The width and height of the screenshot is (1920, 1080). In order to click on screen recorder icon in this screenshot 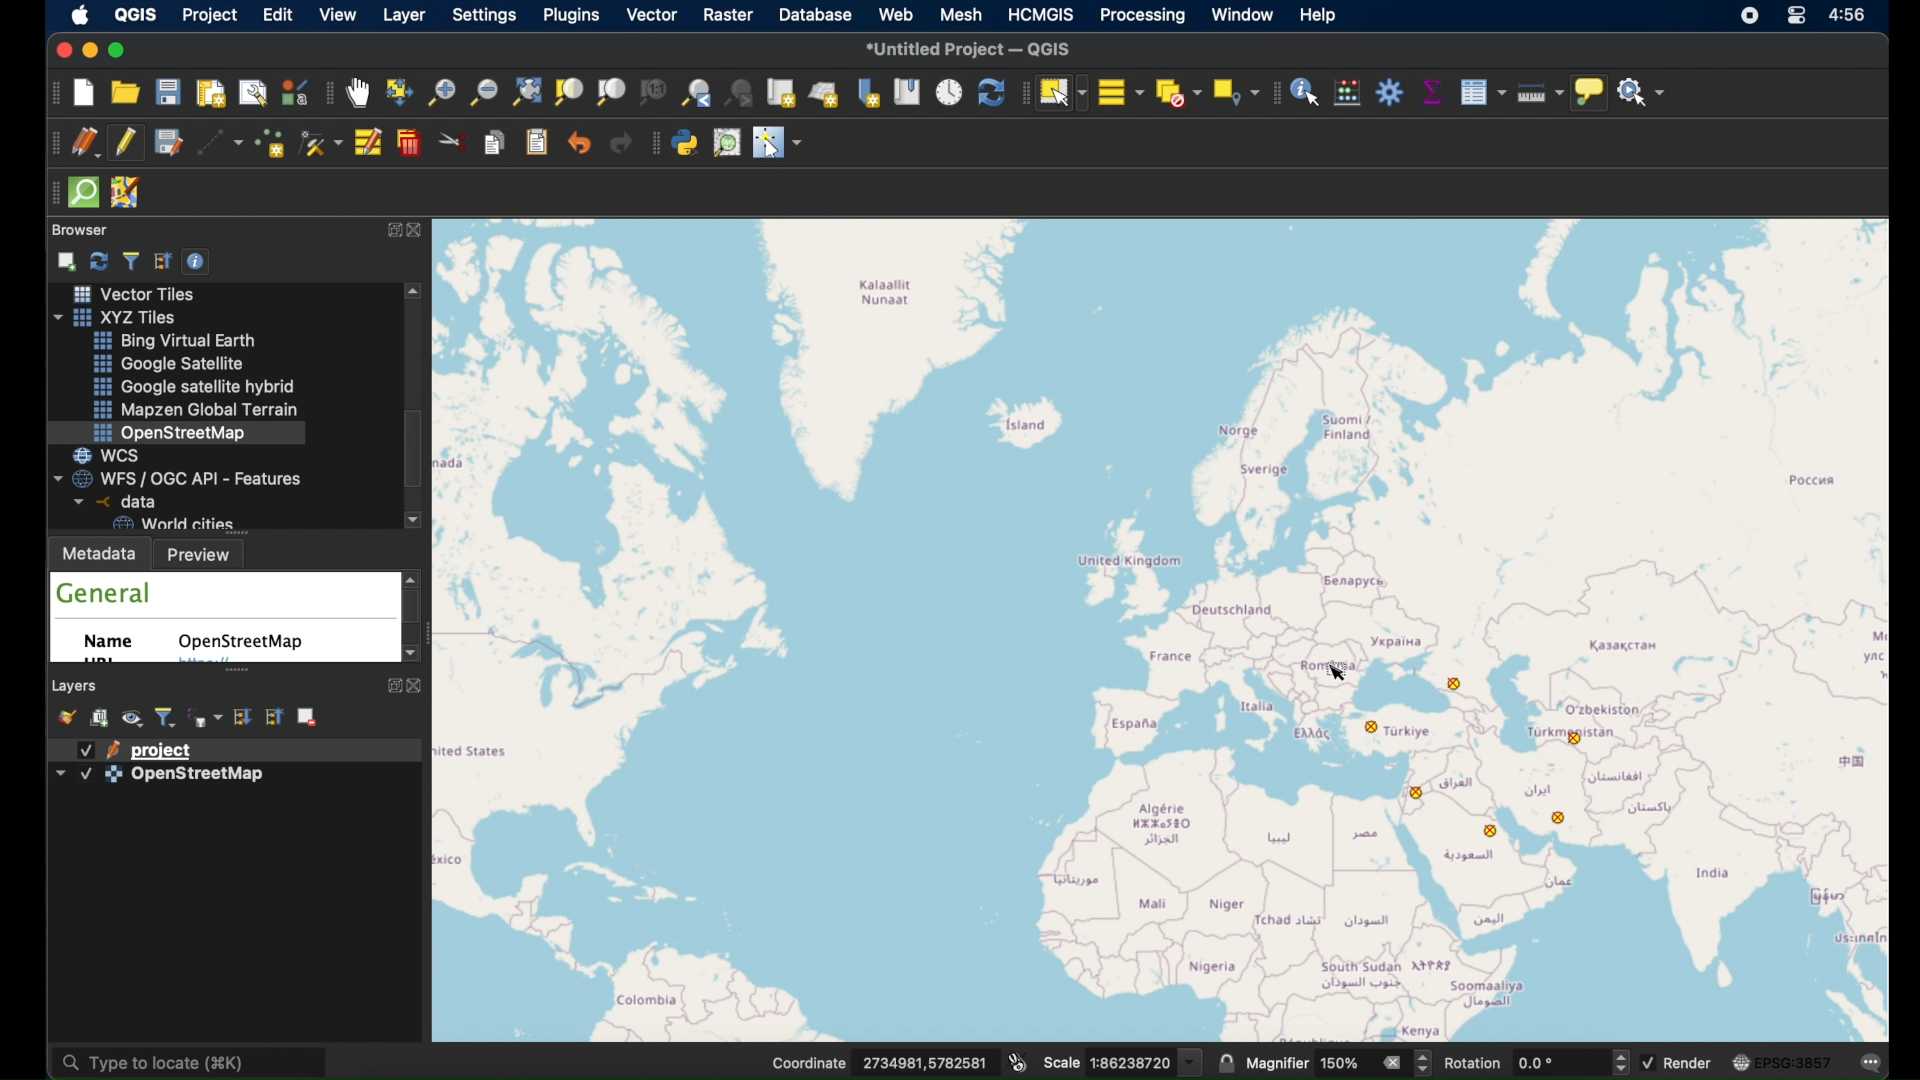, I will do `click(1750, 17)`.